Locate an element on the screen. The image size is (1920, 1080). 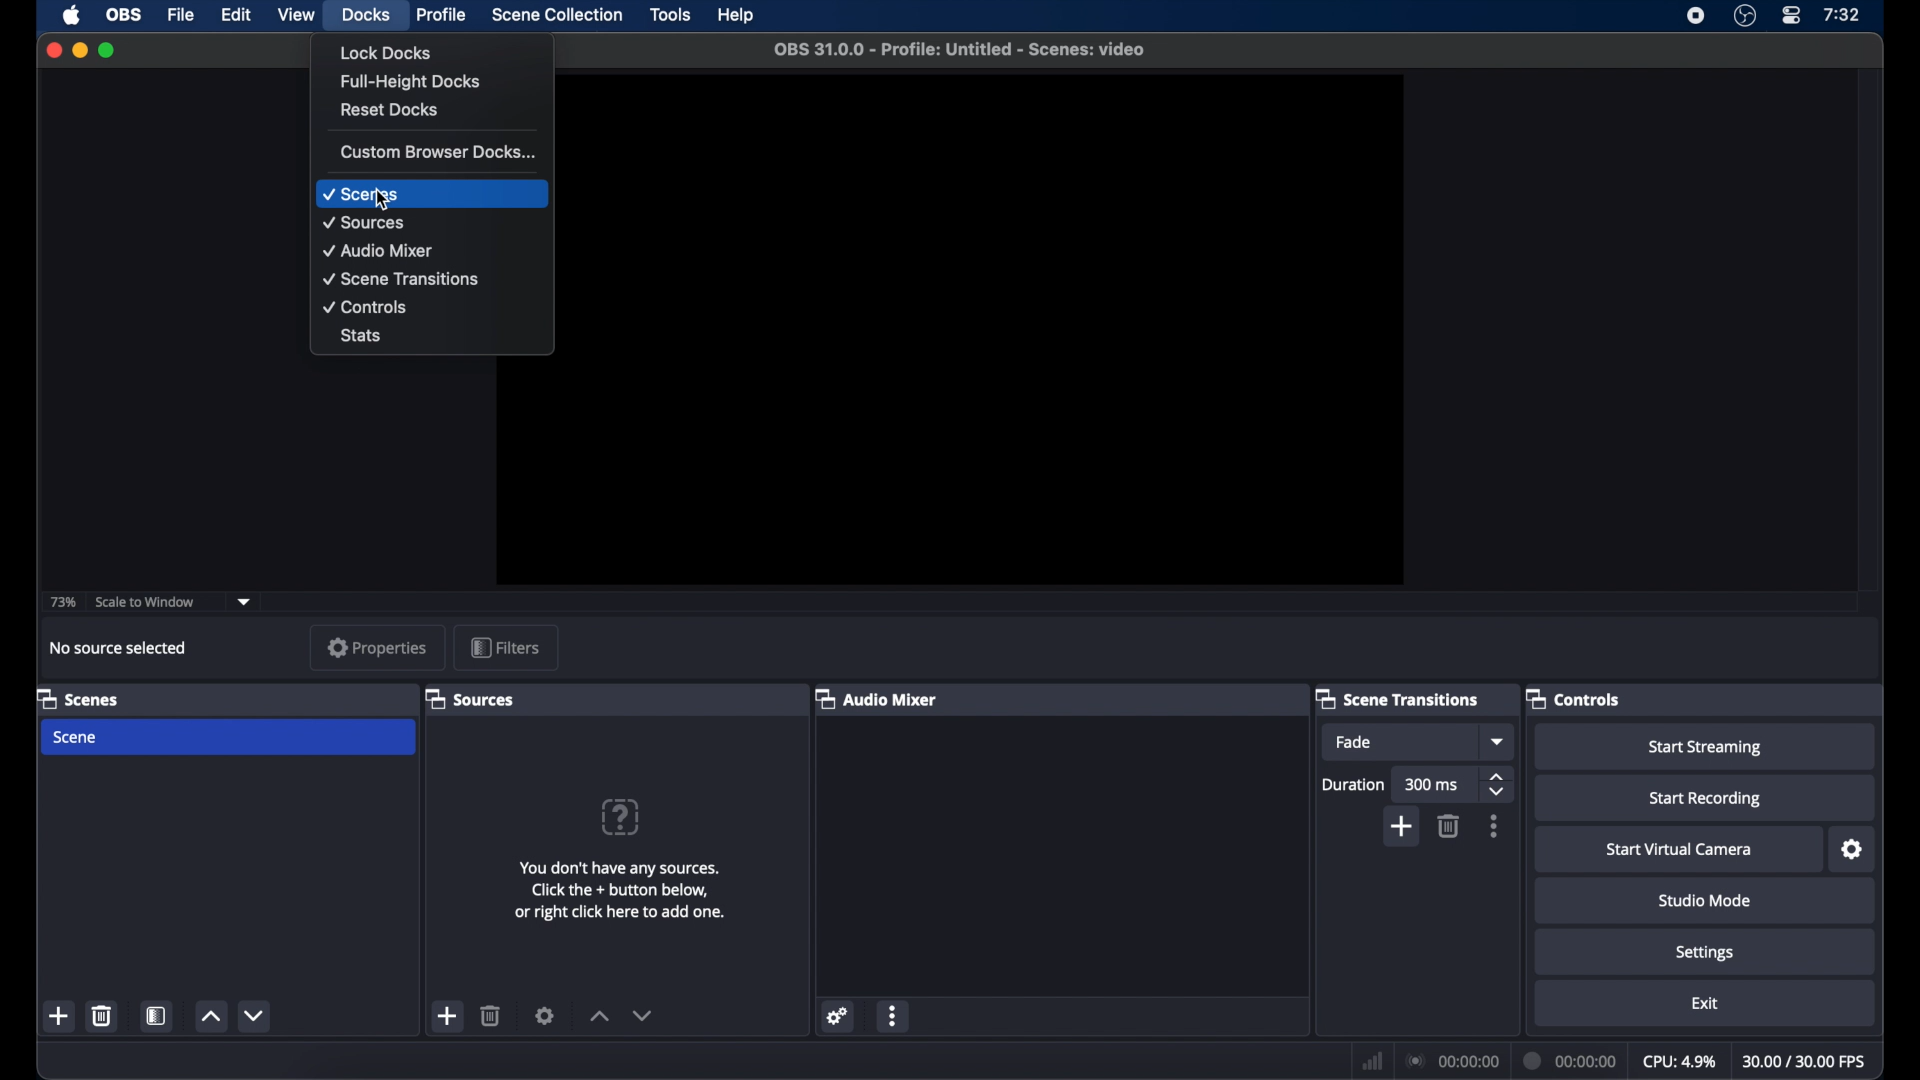
scenes is located at coordinates (78, 698).